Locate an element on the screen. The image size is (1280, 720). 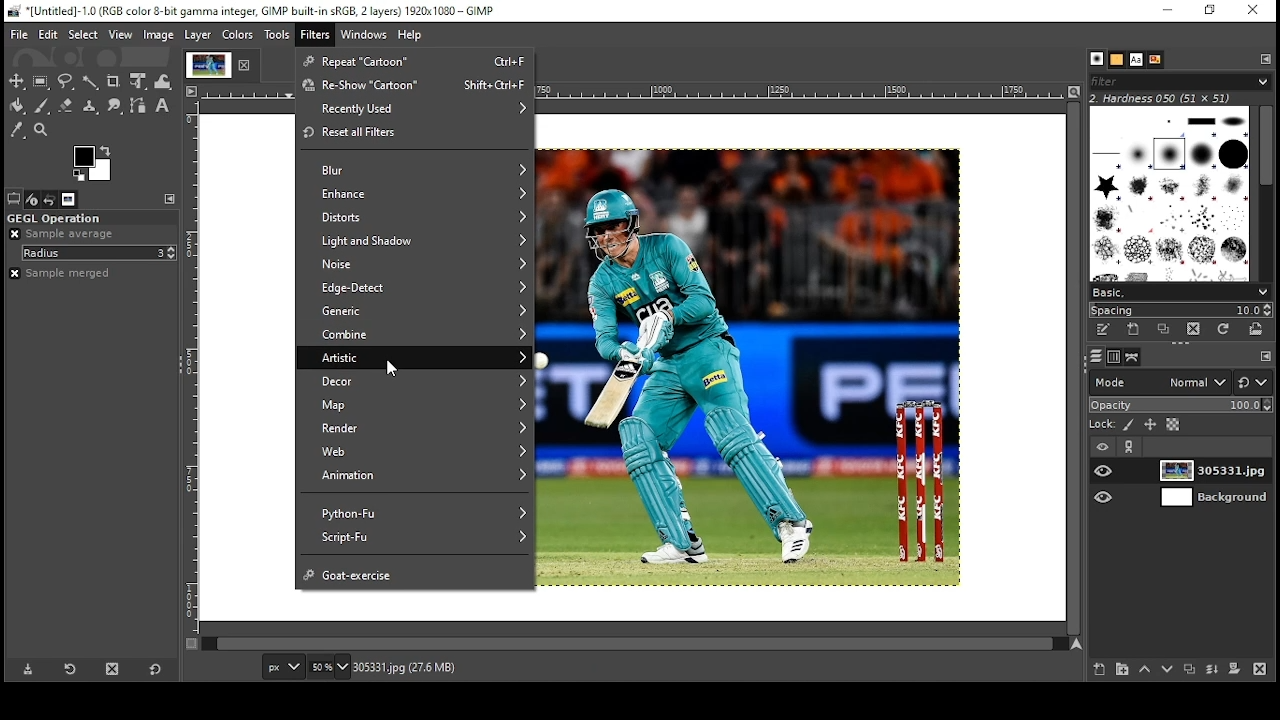
file is located at coordinates (20, 35).